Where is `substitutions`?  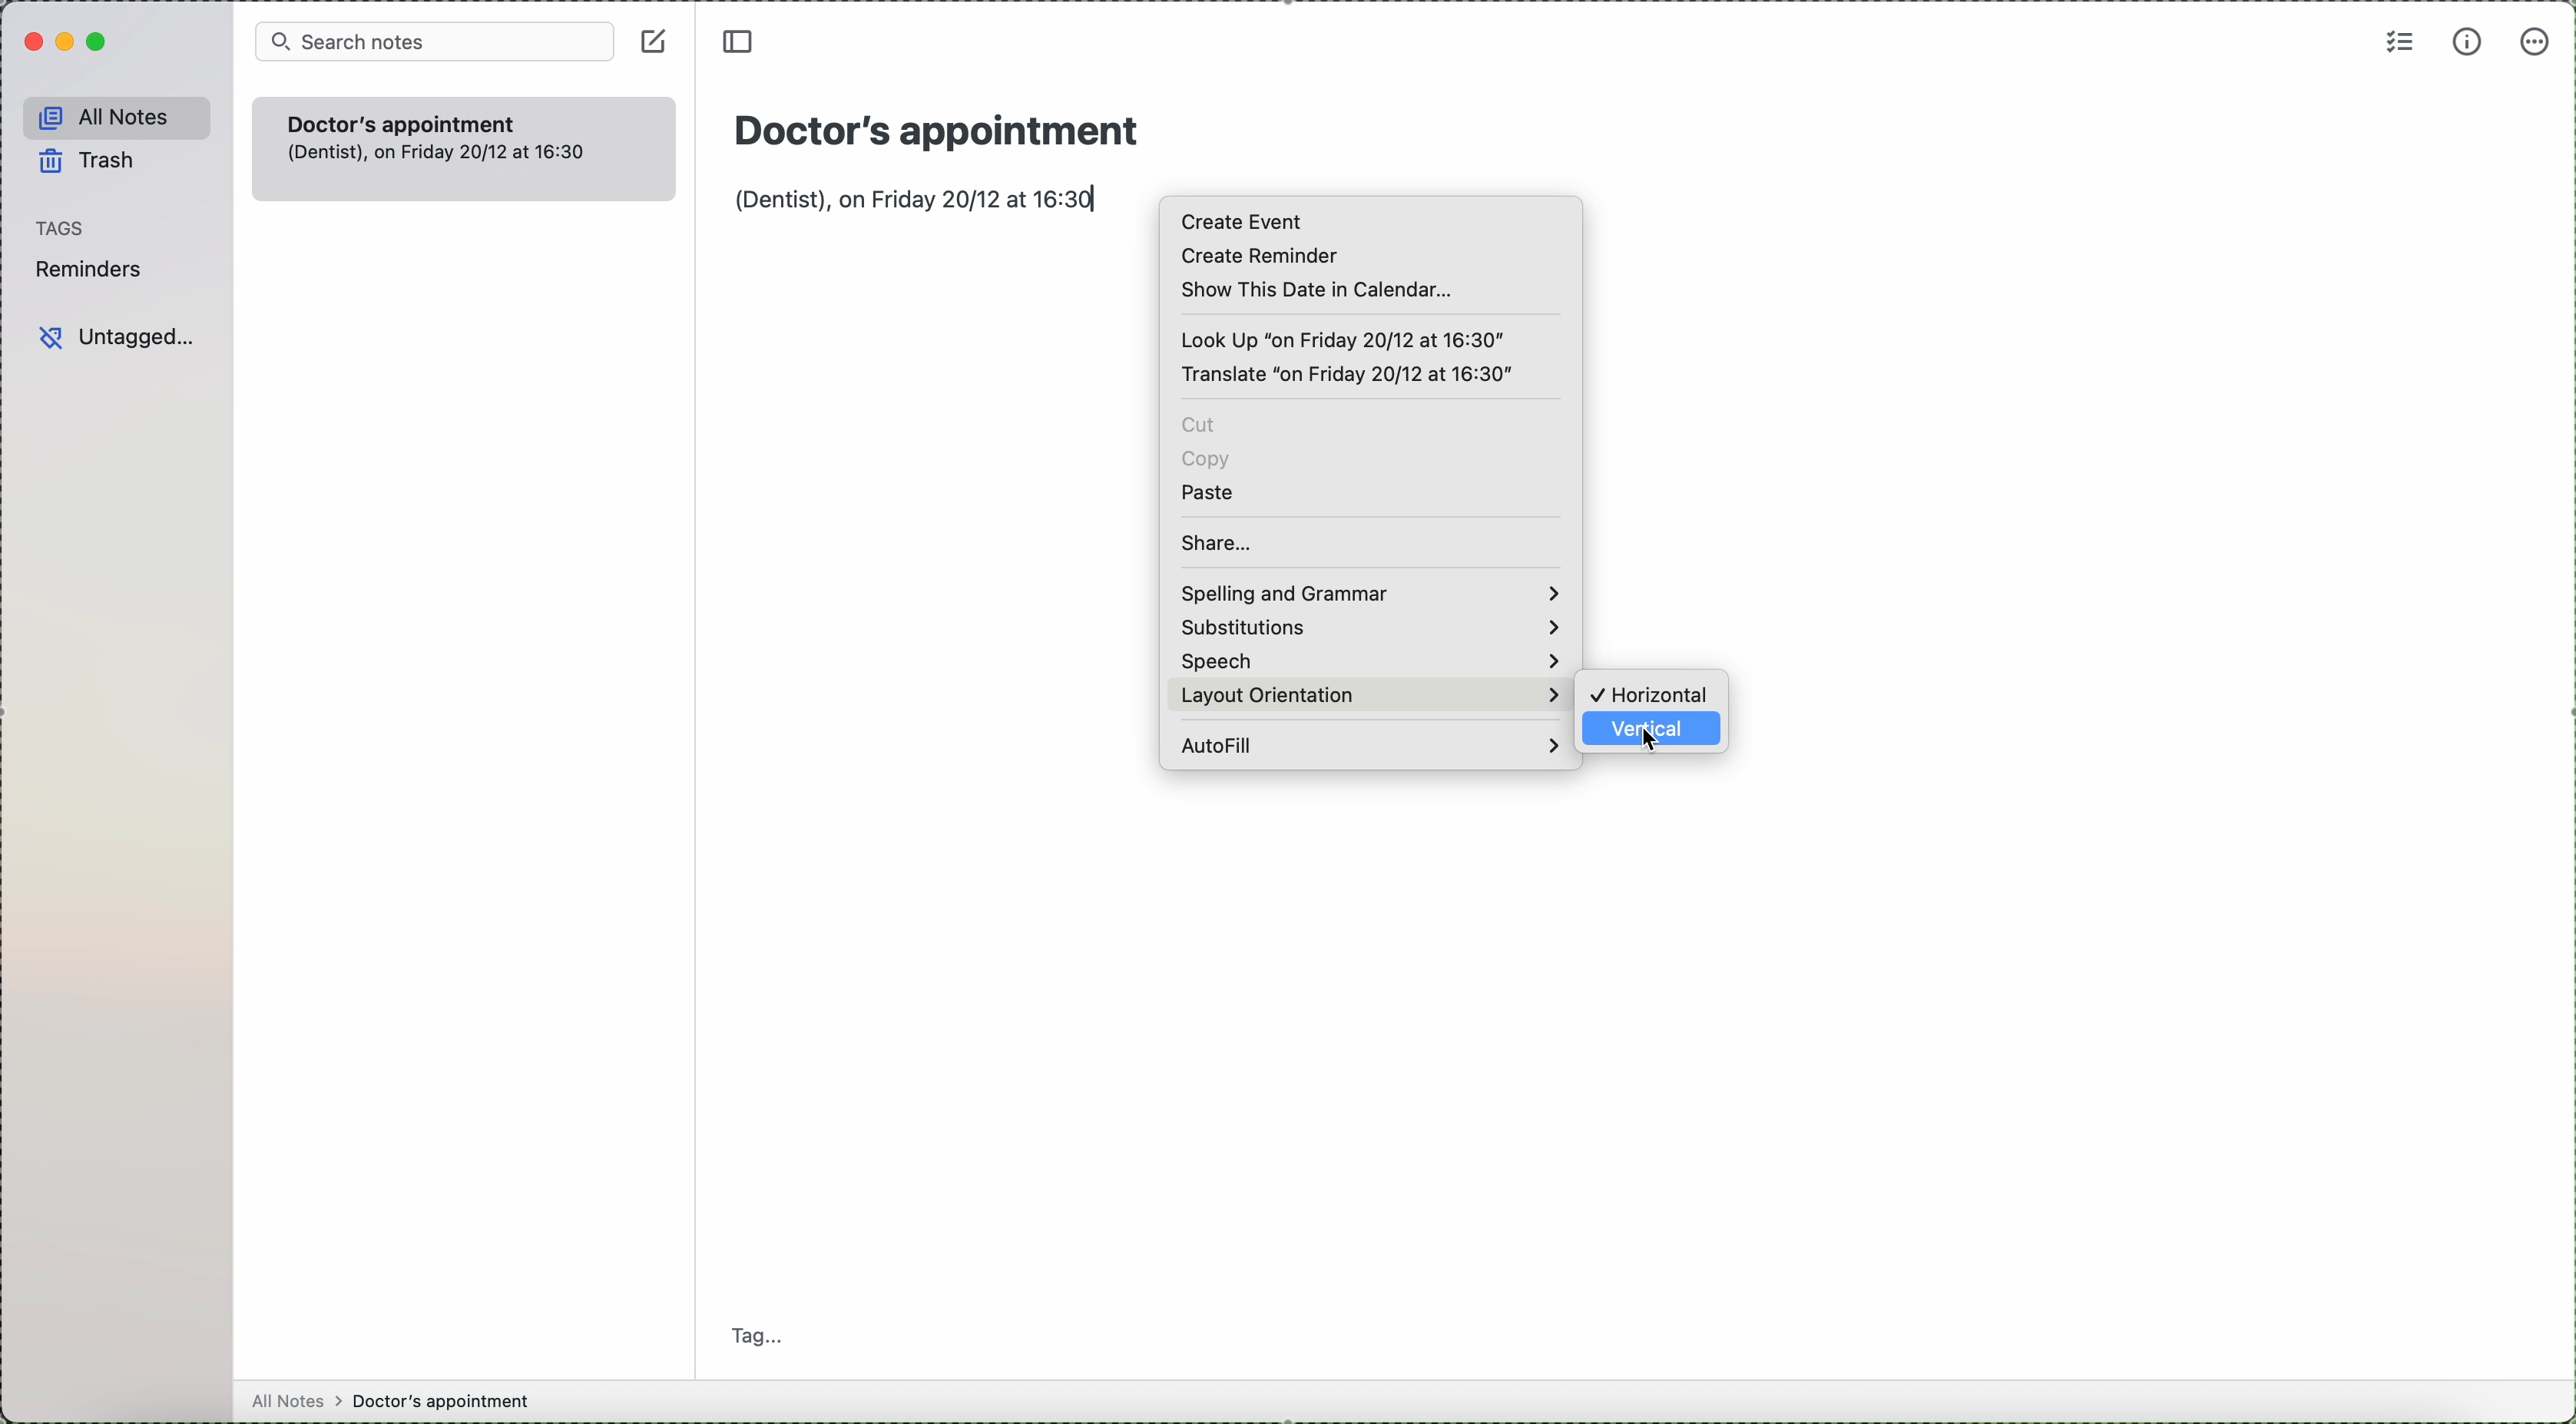
substitutions is located at coordinates (1368, 627).